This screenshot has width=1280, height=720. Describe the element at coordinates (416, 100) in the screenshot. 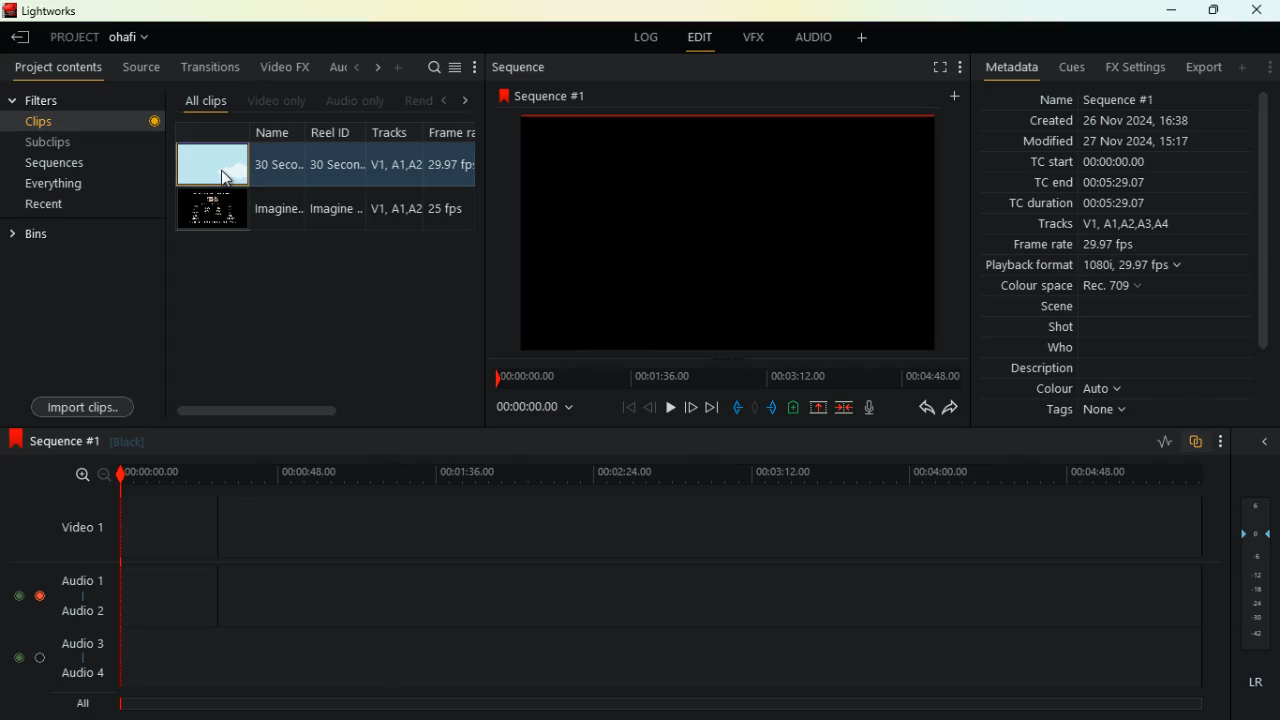

I see `rend` at that location.